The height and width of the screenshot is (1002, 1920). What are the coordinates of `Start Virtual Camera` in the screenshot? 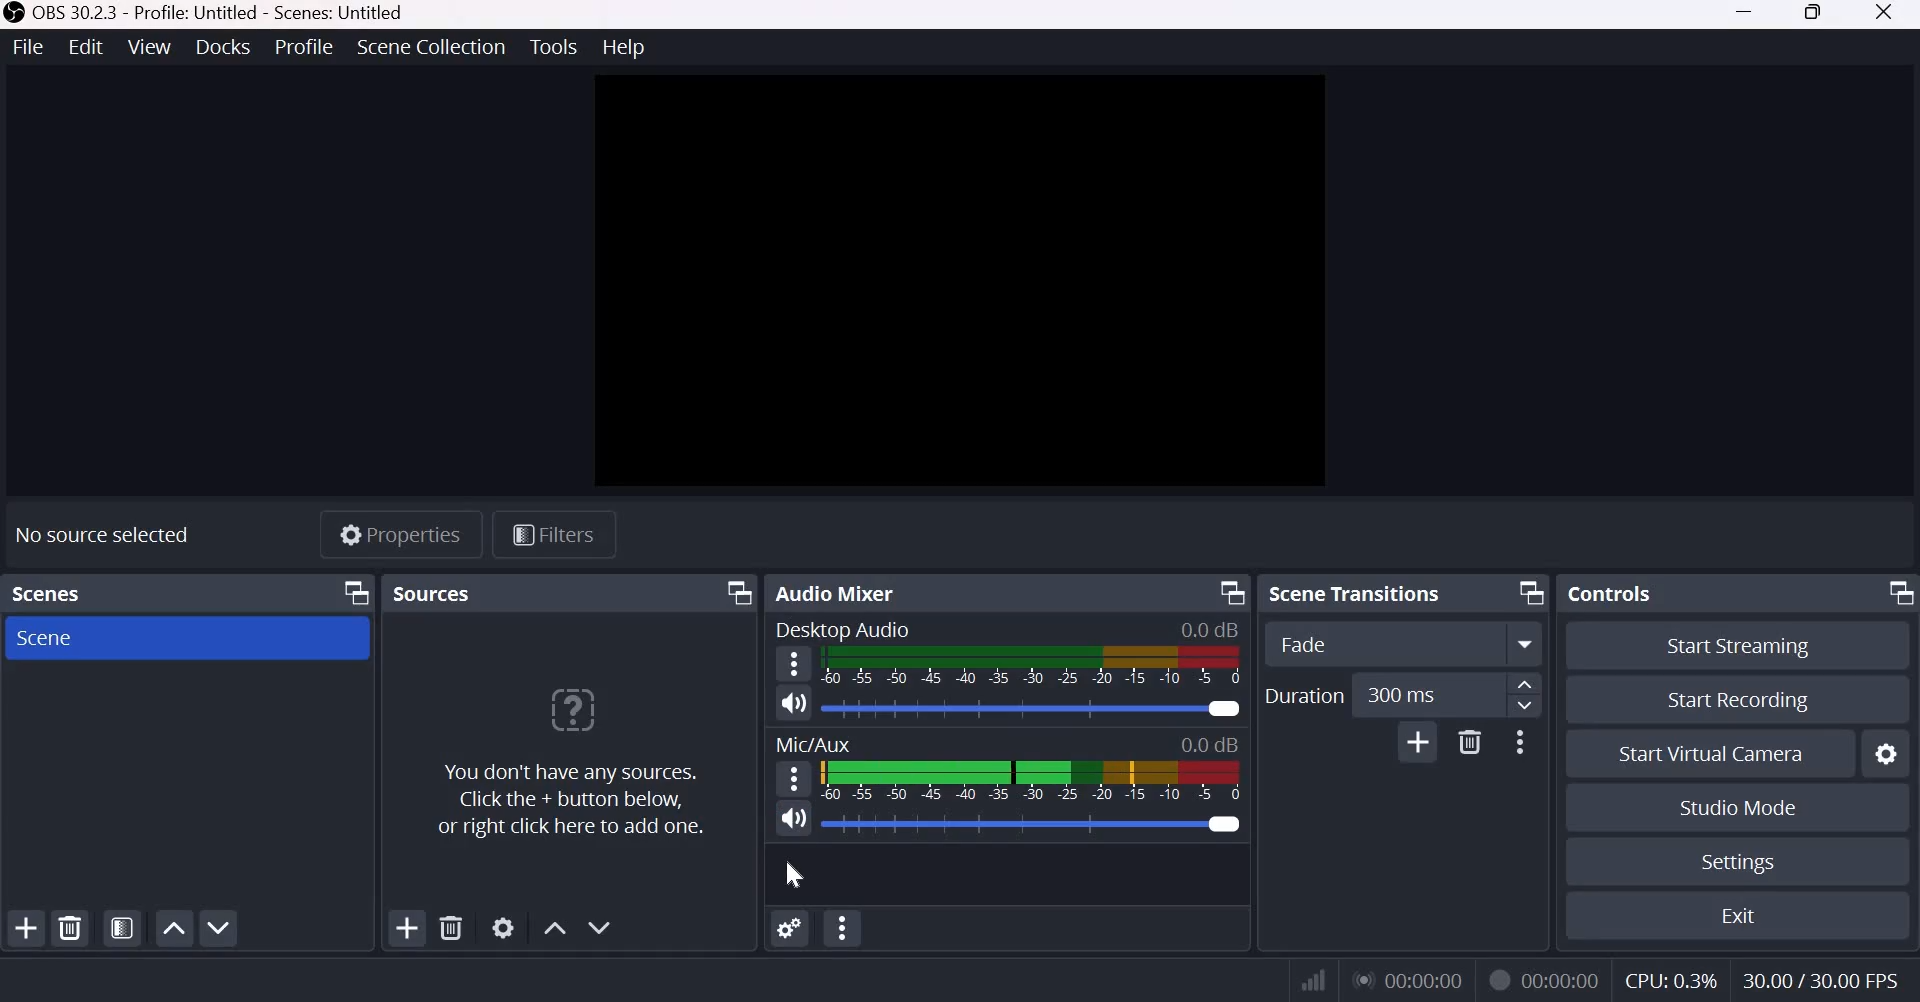 It's located at (1707, 751).